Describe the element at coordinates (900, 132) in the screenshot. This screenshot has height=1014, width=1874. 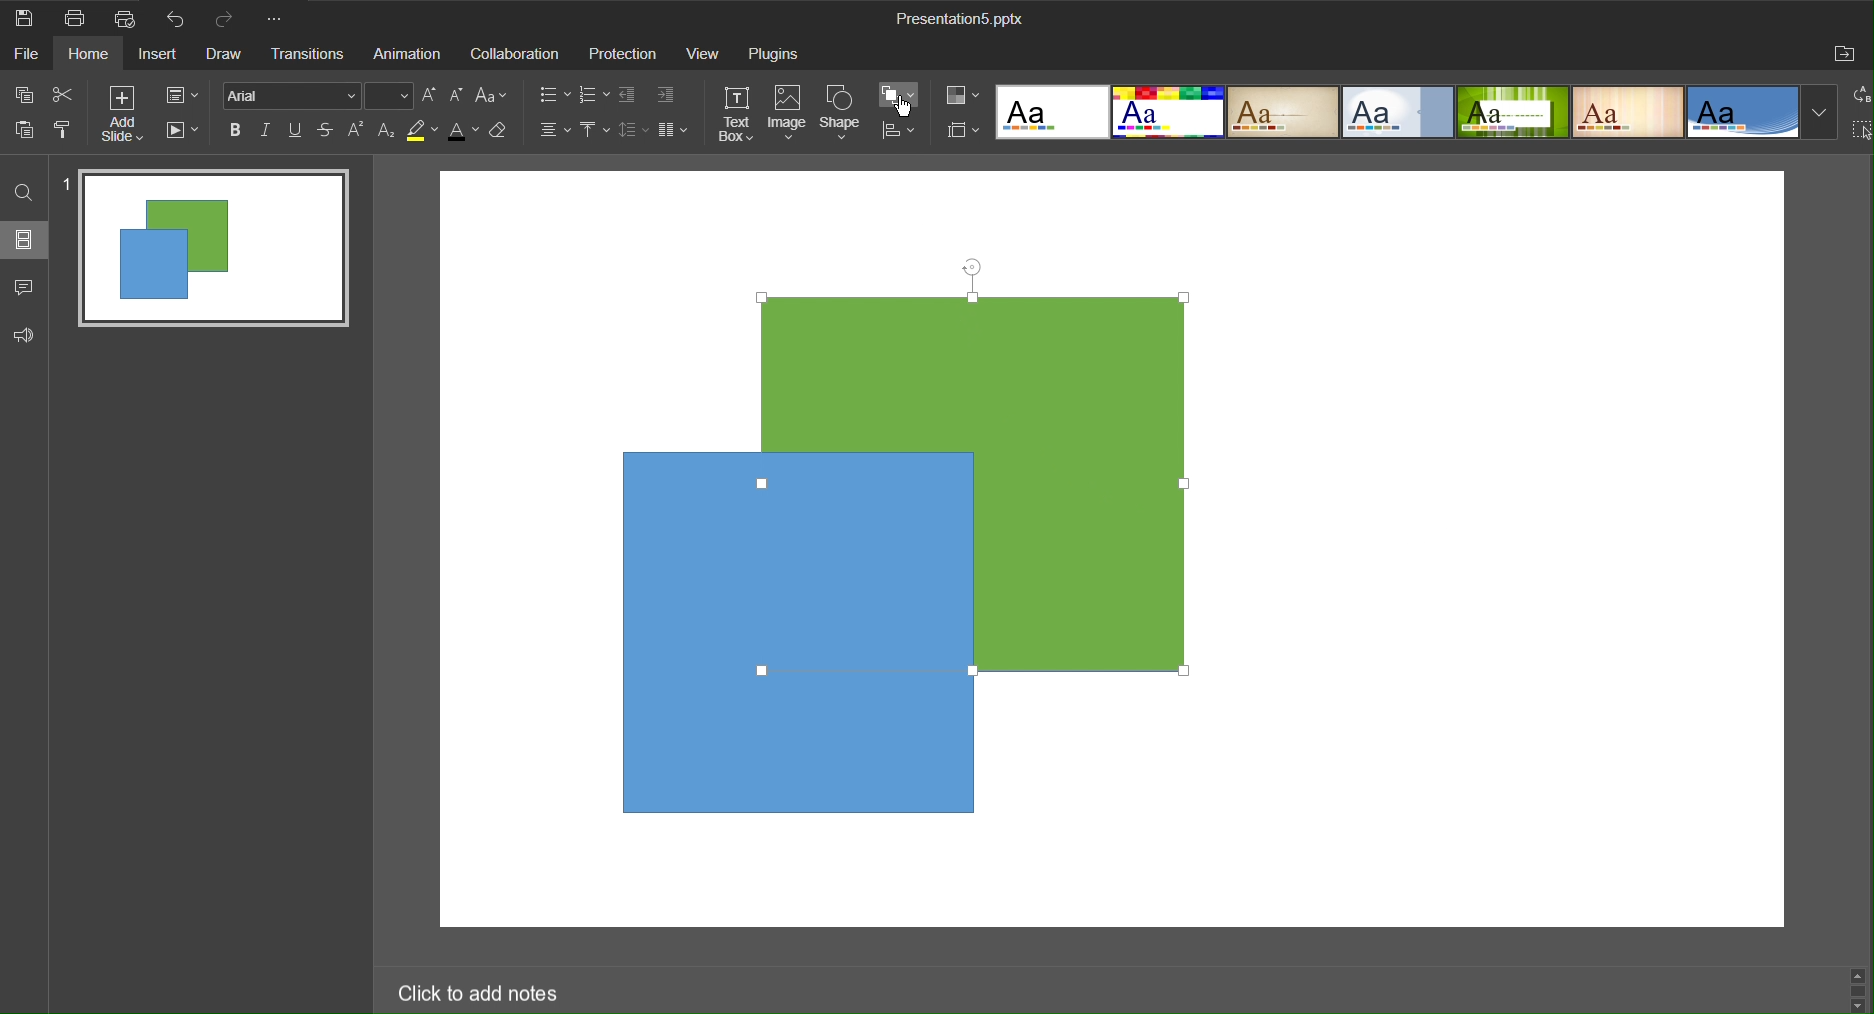
I see `Distribute` at that location.